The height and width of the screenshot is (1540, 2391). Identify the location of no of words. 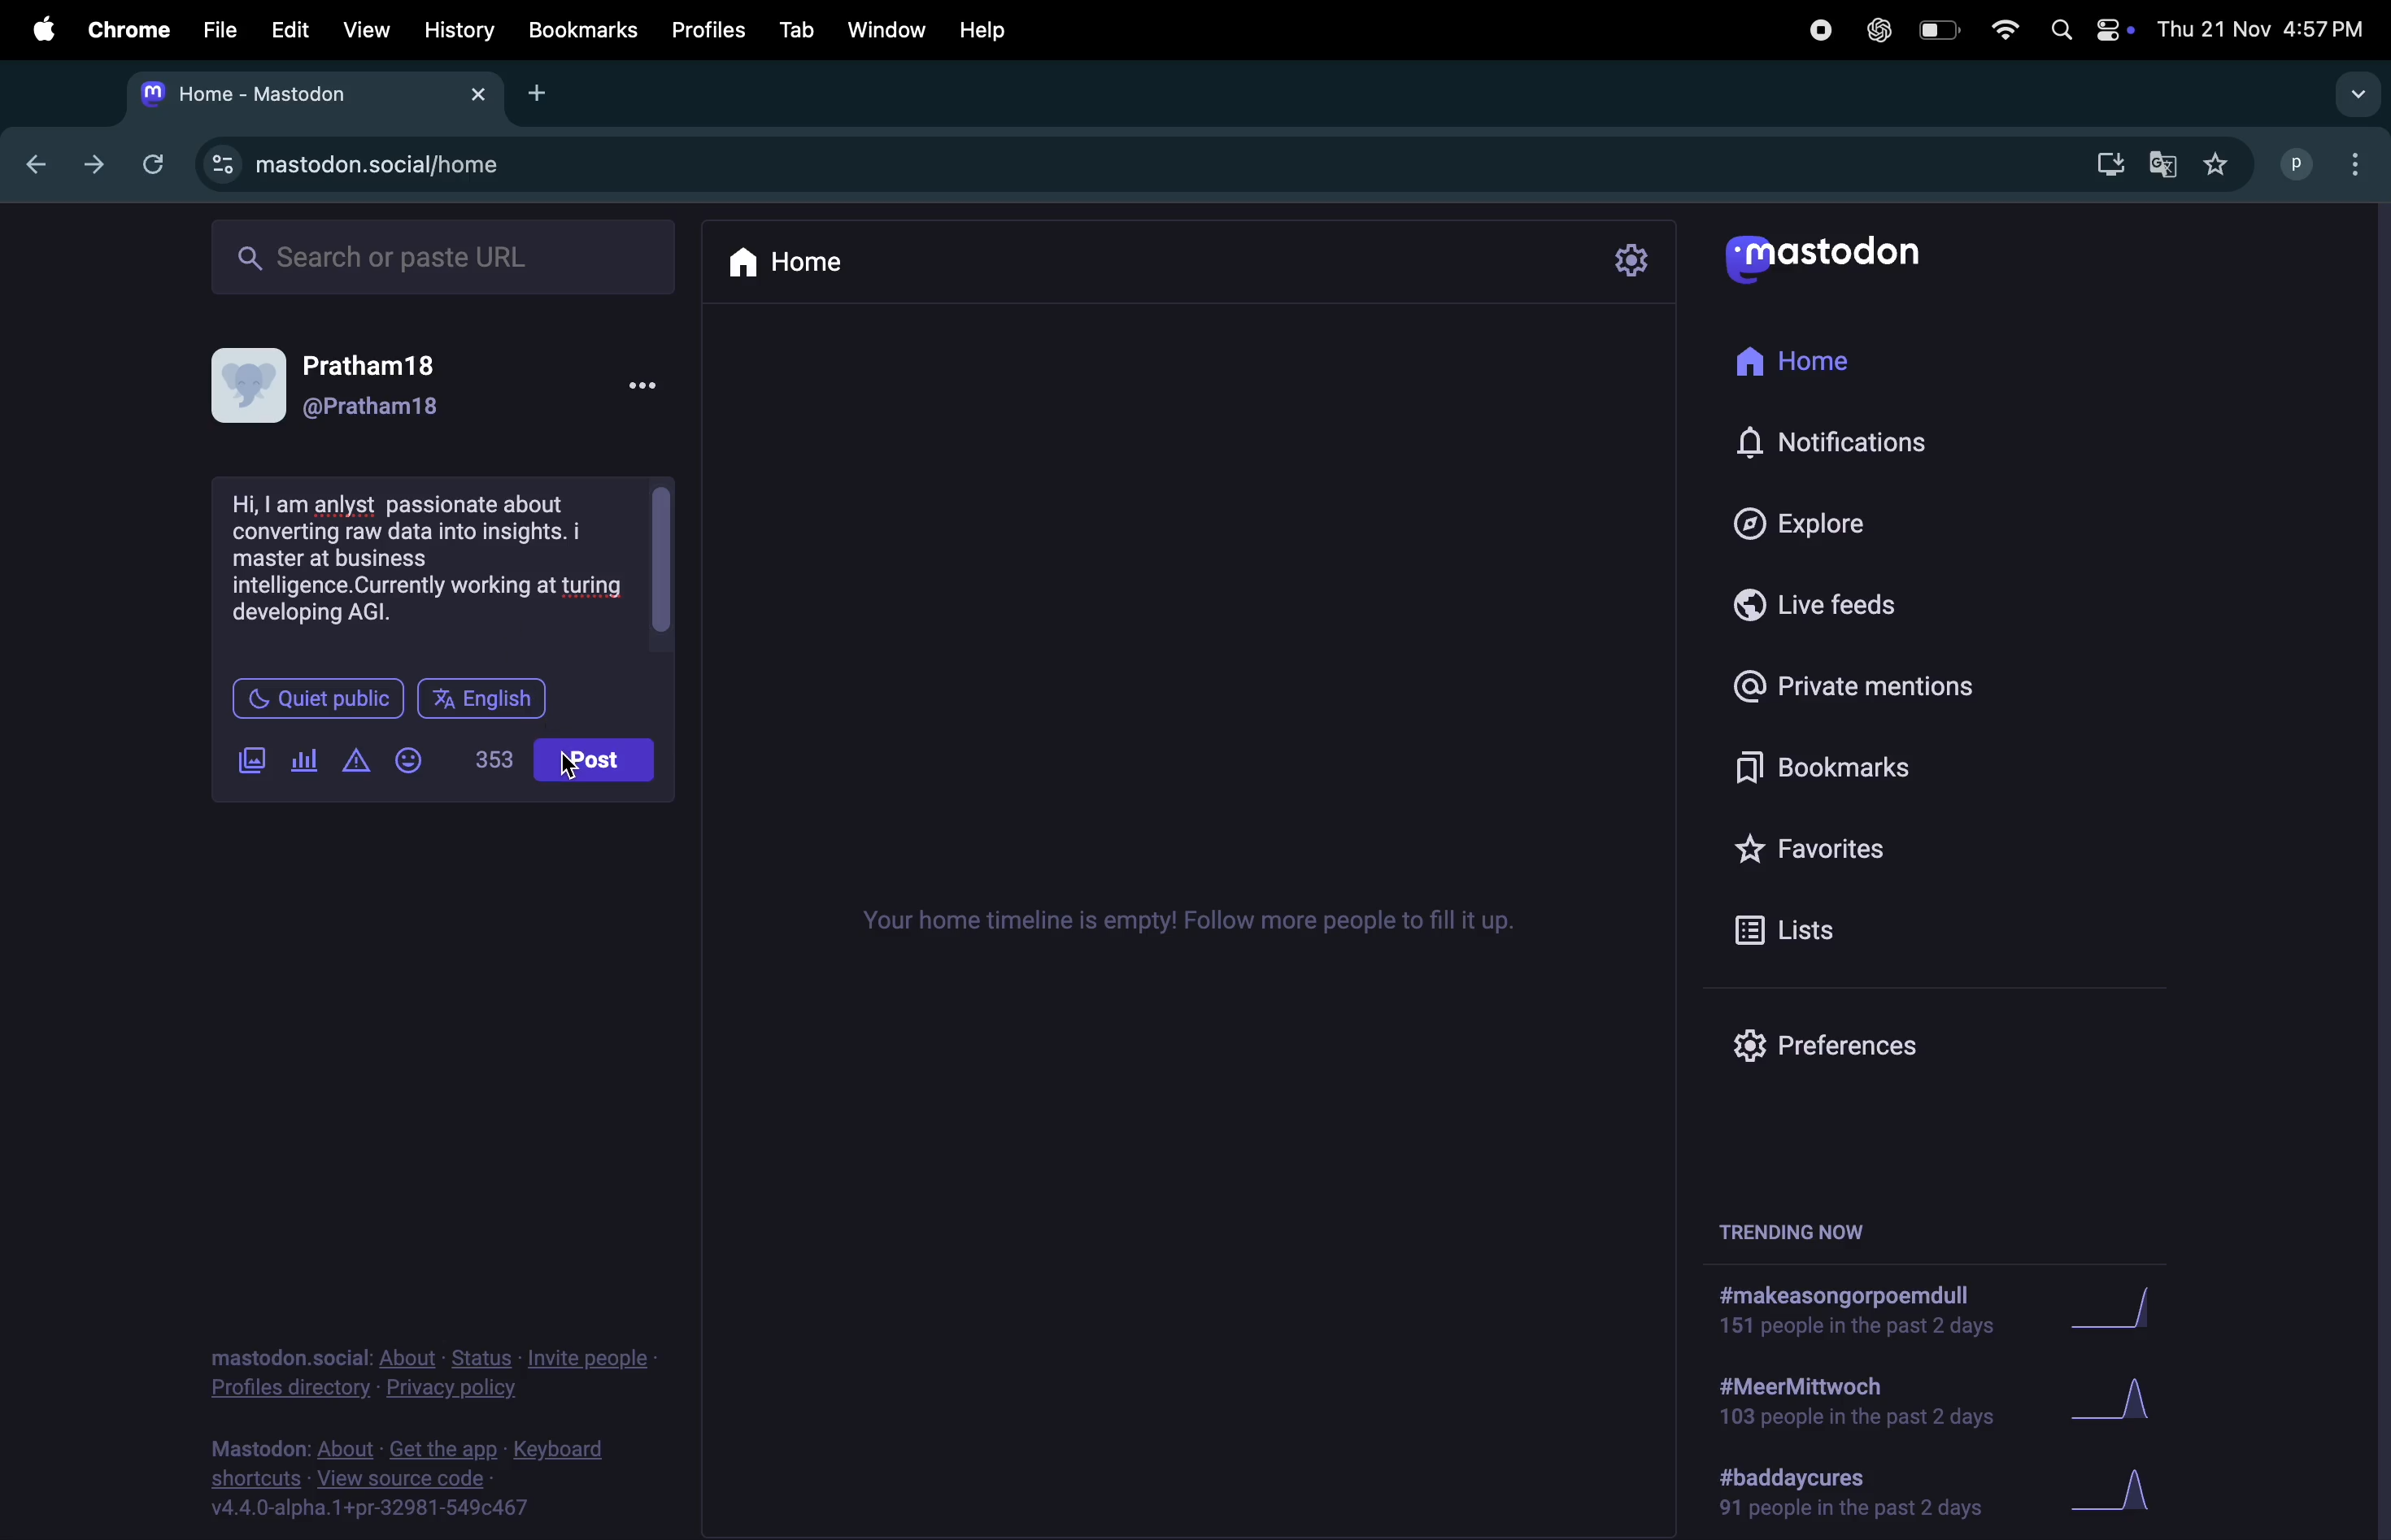
(498, 756).